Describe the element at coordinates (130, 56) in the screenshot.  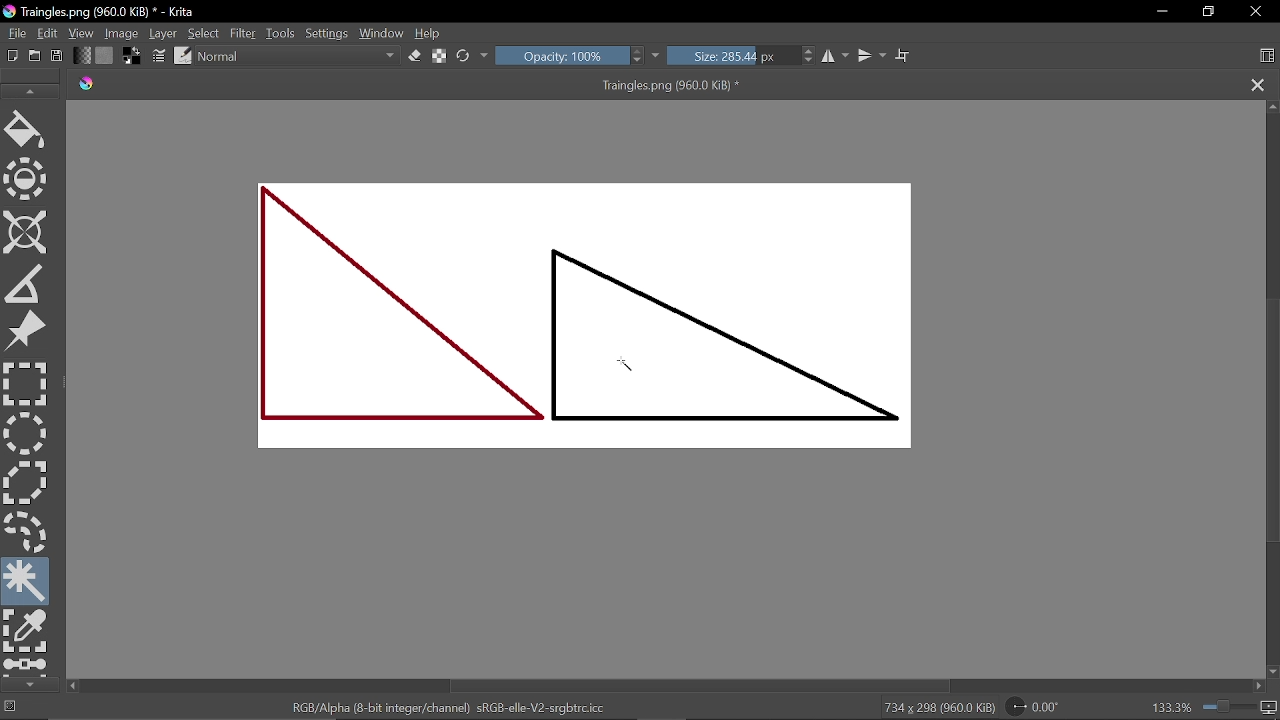
I see `Foreground color` at that location.